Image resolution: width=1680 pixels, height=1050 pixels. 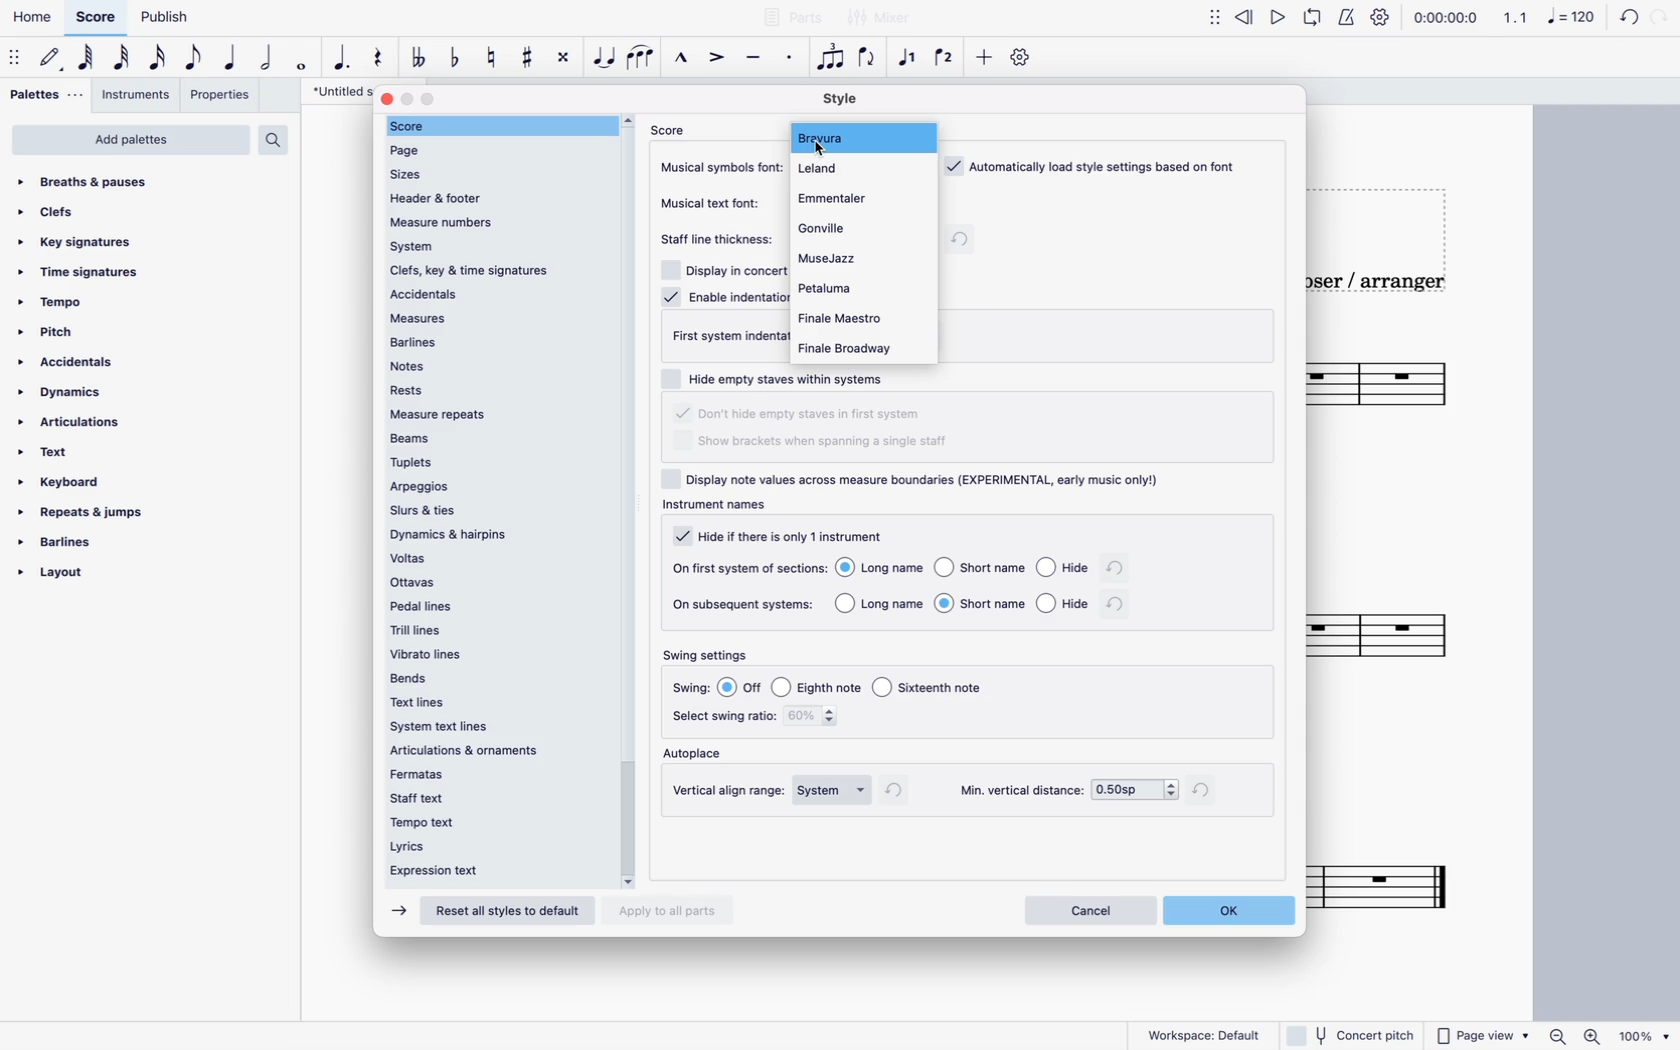 What do you see at coordinates (304, 66) in the screenshot?
I see `full note` at bounding box center [304, 66].